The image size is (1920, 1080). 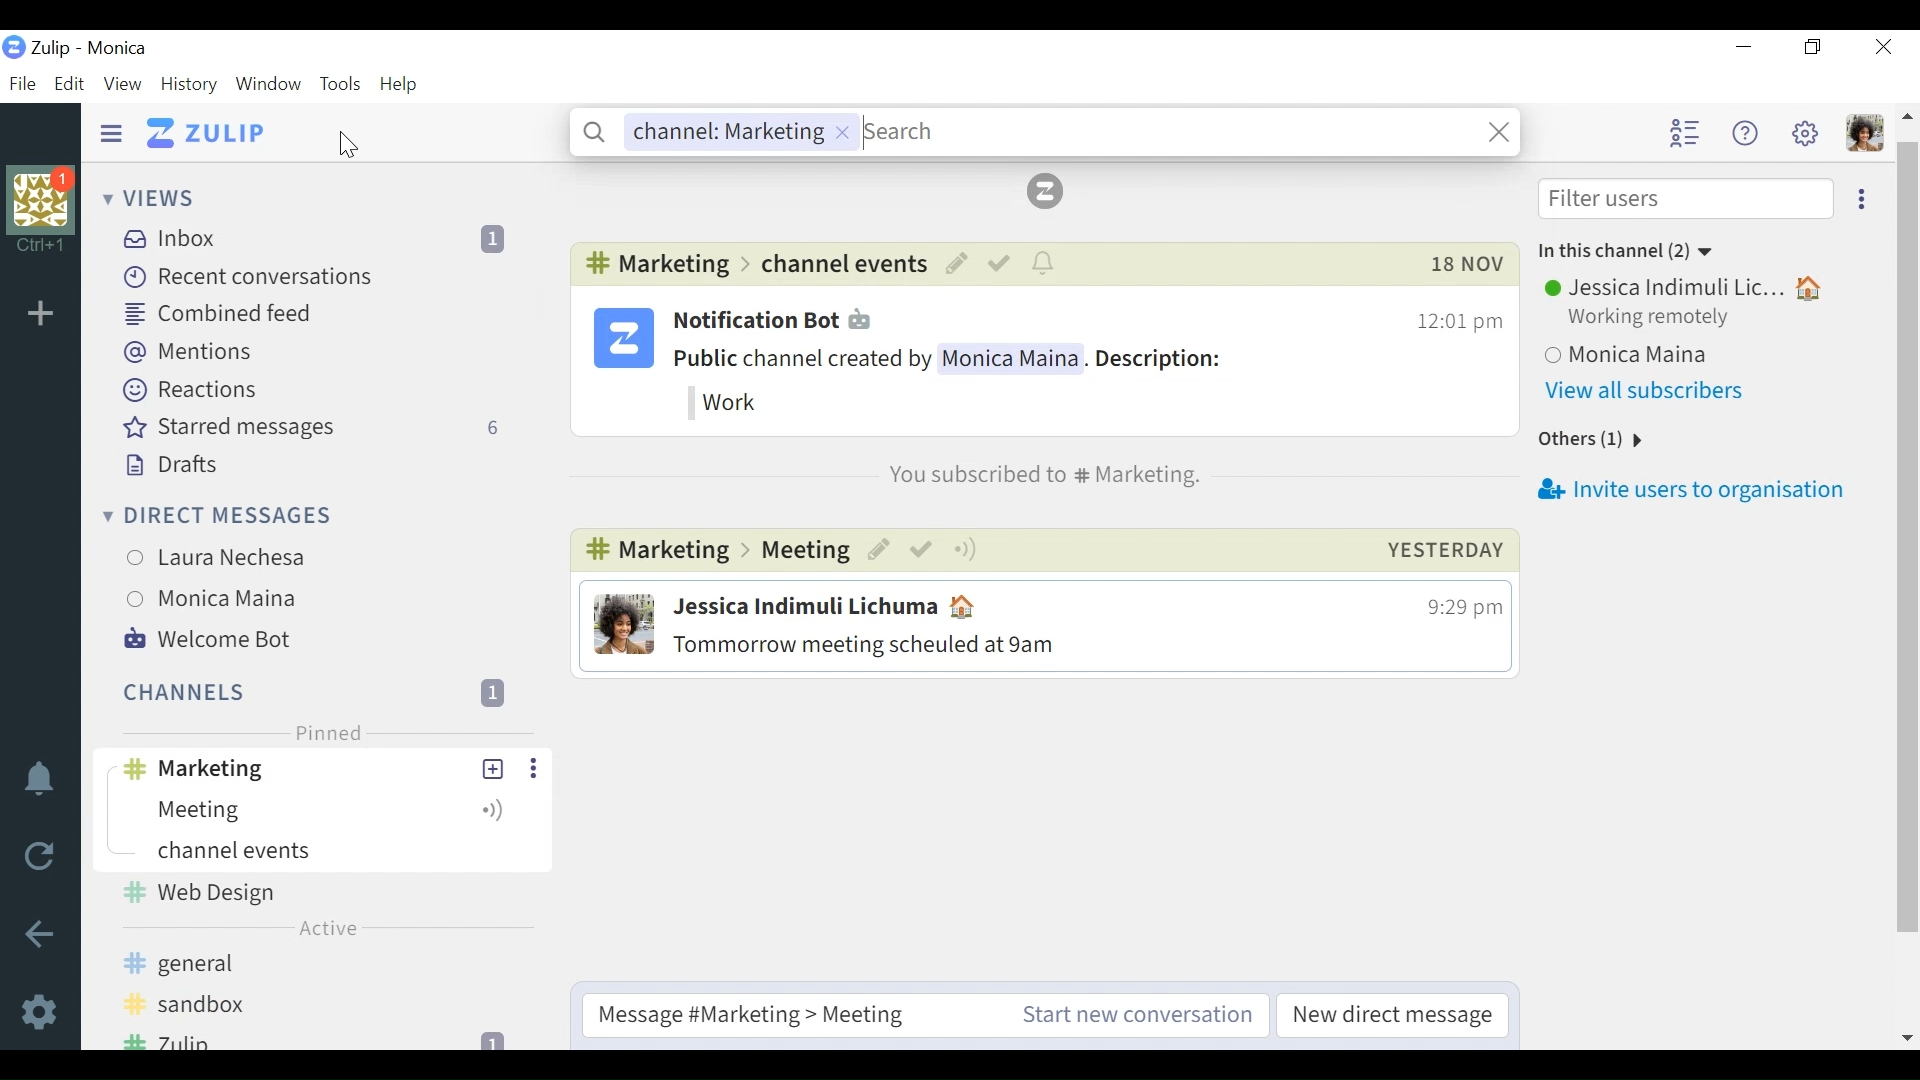 What do you see at coordinates (39, 1012) in the screenshot?
I see `Settings` at bounding box center [39, 1012].